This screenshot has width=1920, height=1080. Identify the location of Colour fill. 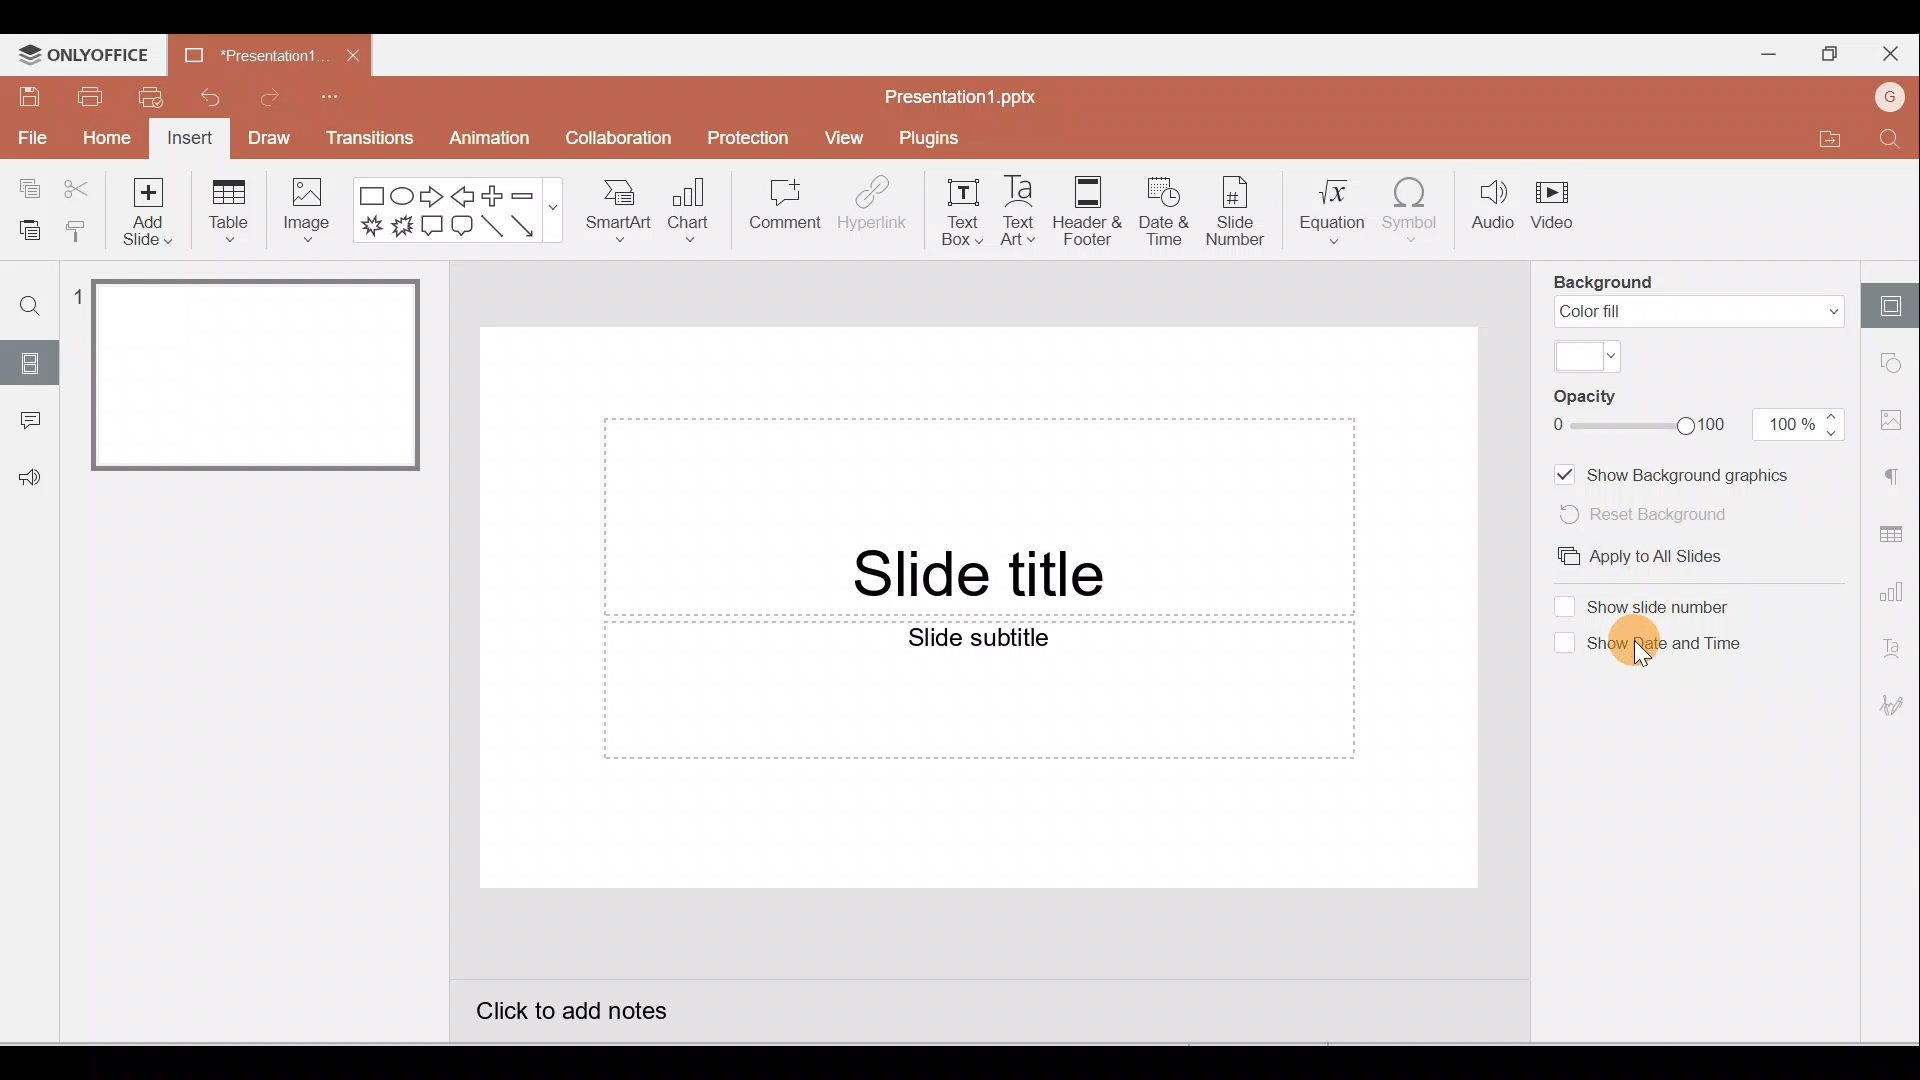
(1699, 312).